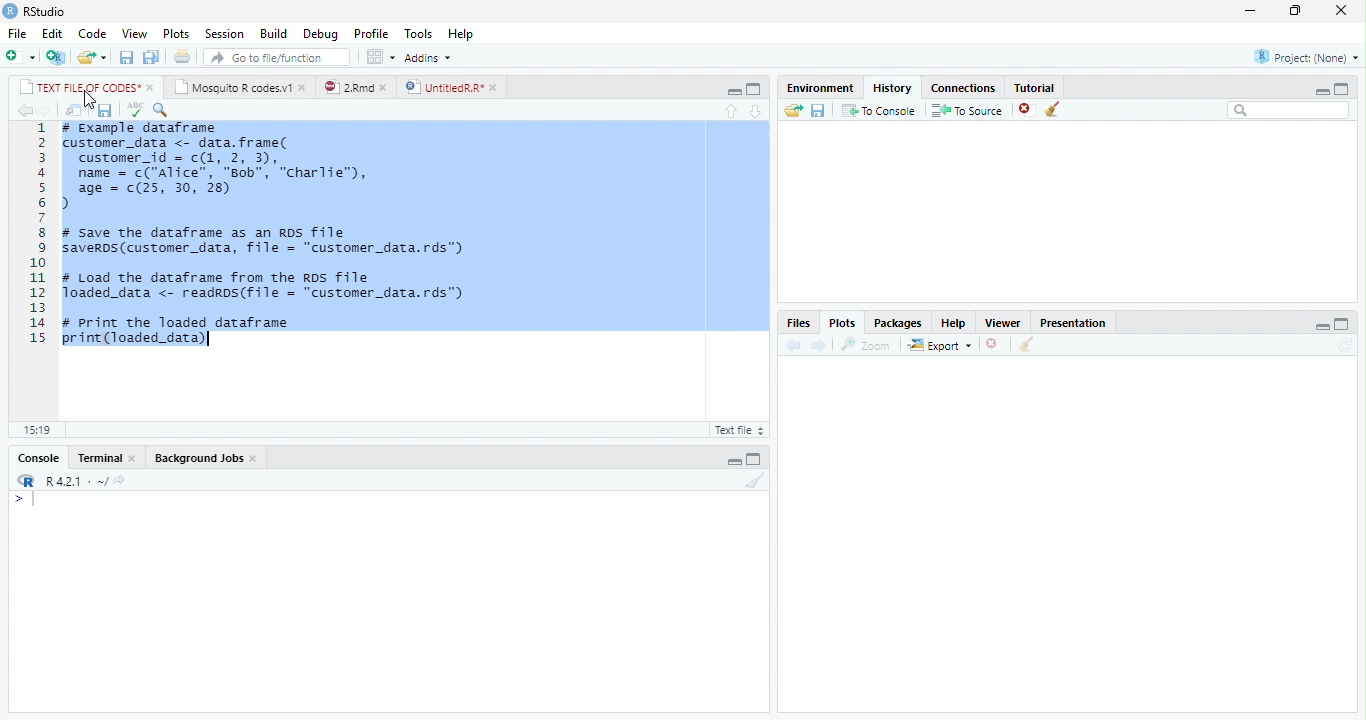  I want to click on minimize, so click(1321, 91).